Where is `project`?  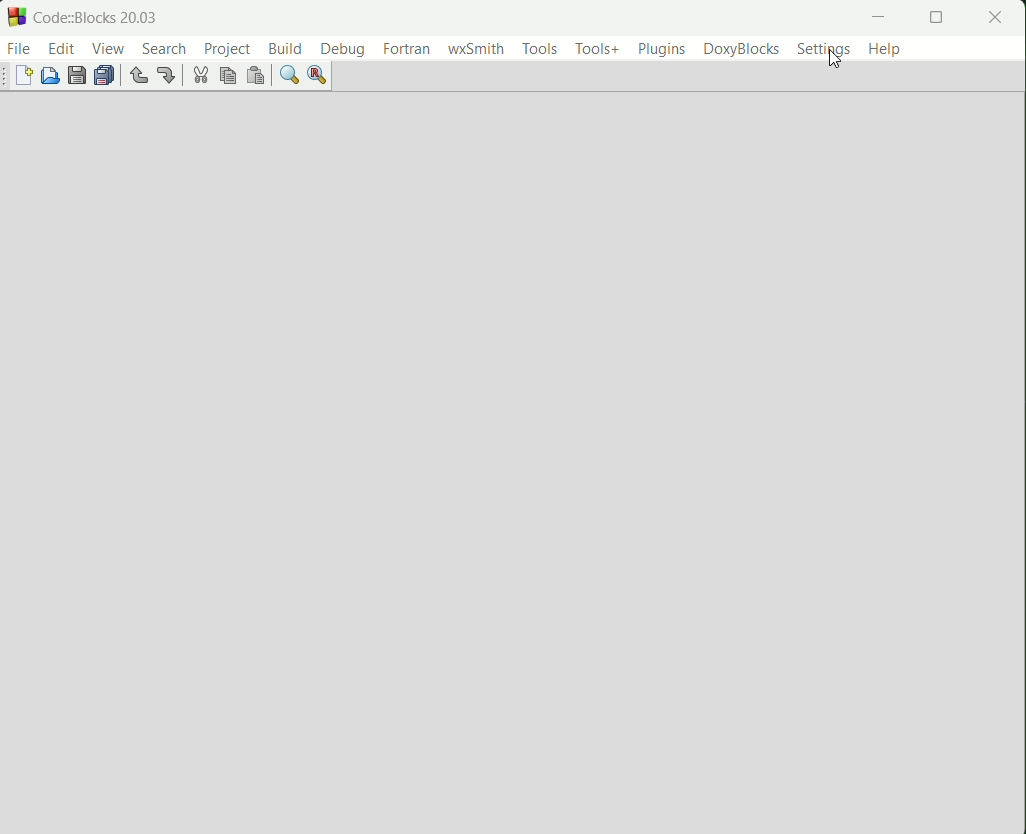 project is located at coordinates (225, 49).